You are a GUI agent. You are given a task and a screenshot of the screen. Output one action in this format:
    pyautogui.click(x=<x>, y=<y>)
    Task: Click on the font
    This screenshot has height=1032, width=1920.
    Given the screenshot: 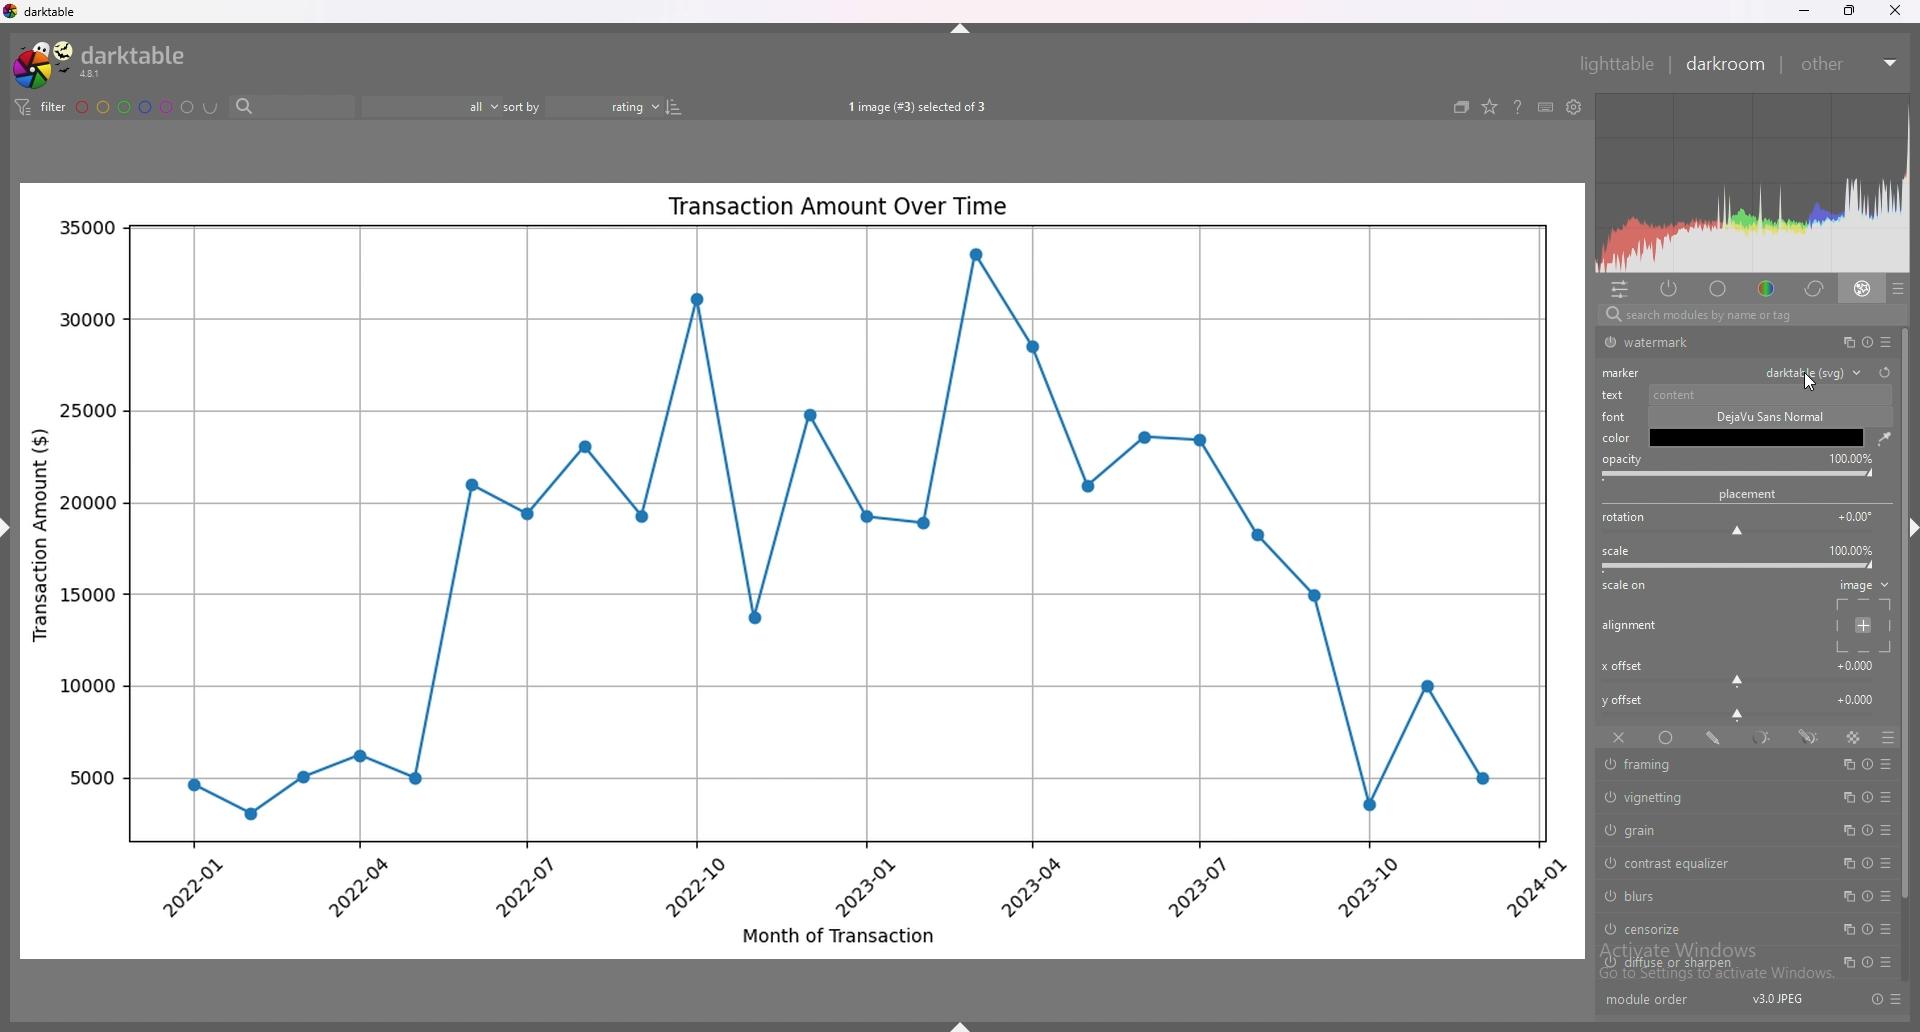 What is the action you would take?
    pyautogui.click(x=1767, y=417)
    